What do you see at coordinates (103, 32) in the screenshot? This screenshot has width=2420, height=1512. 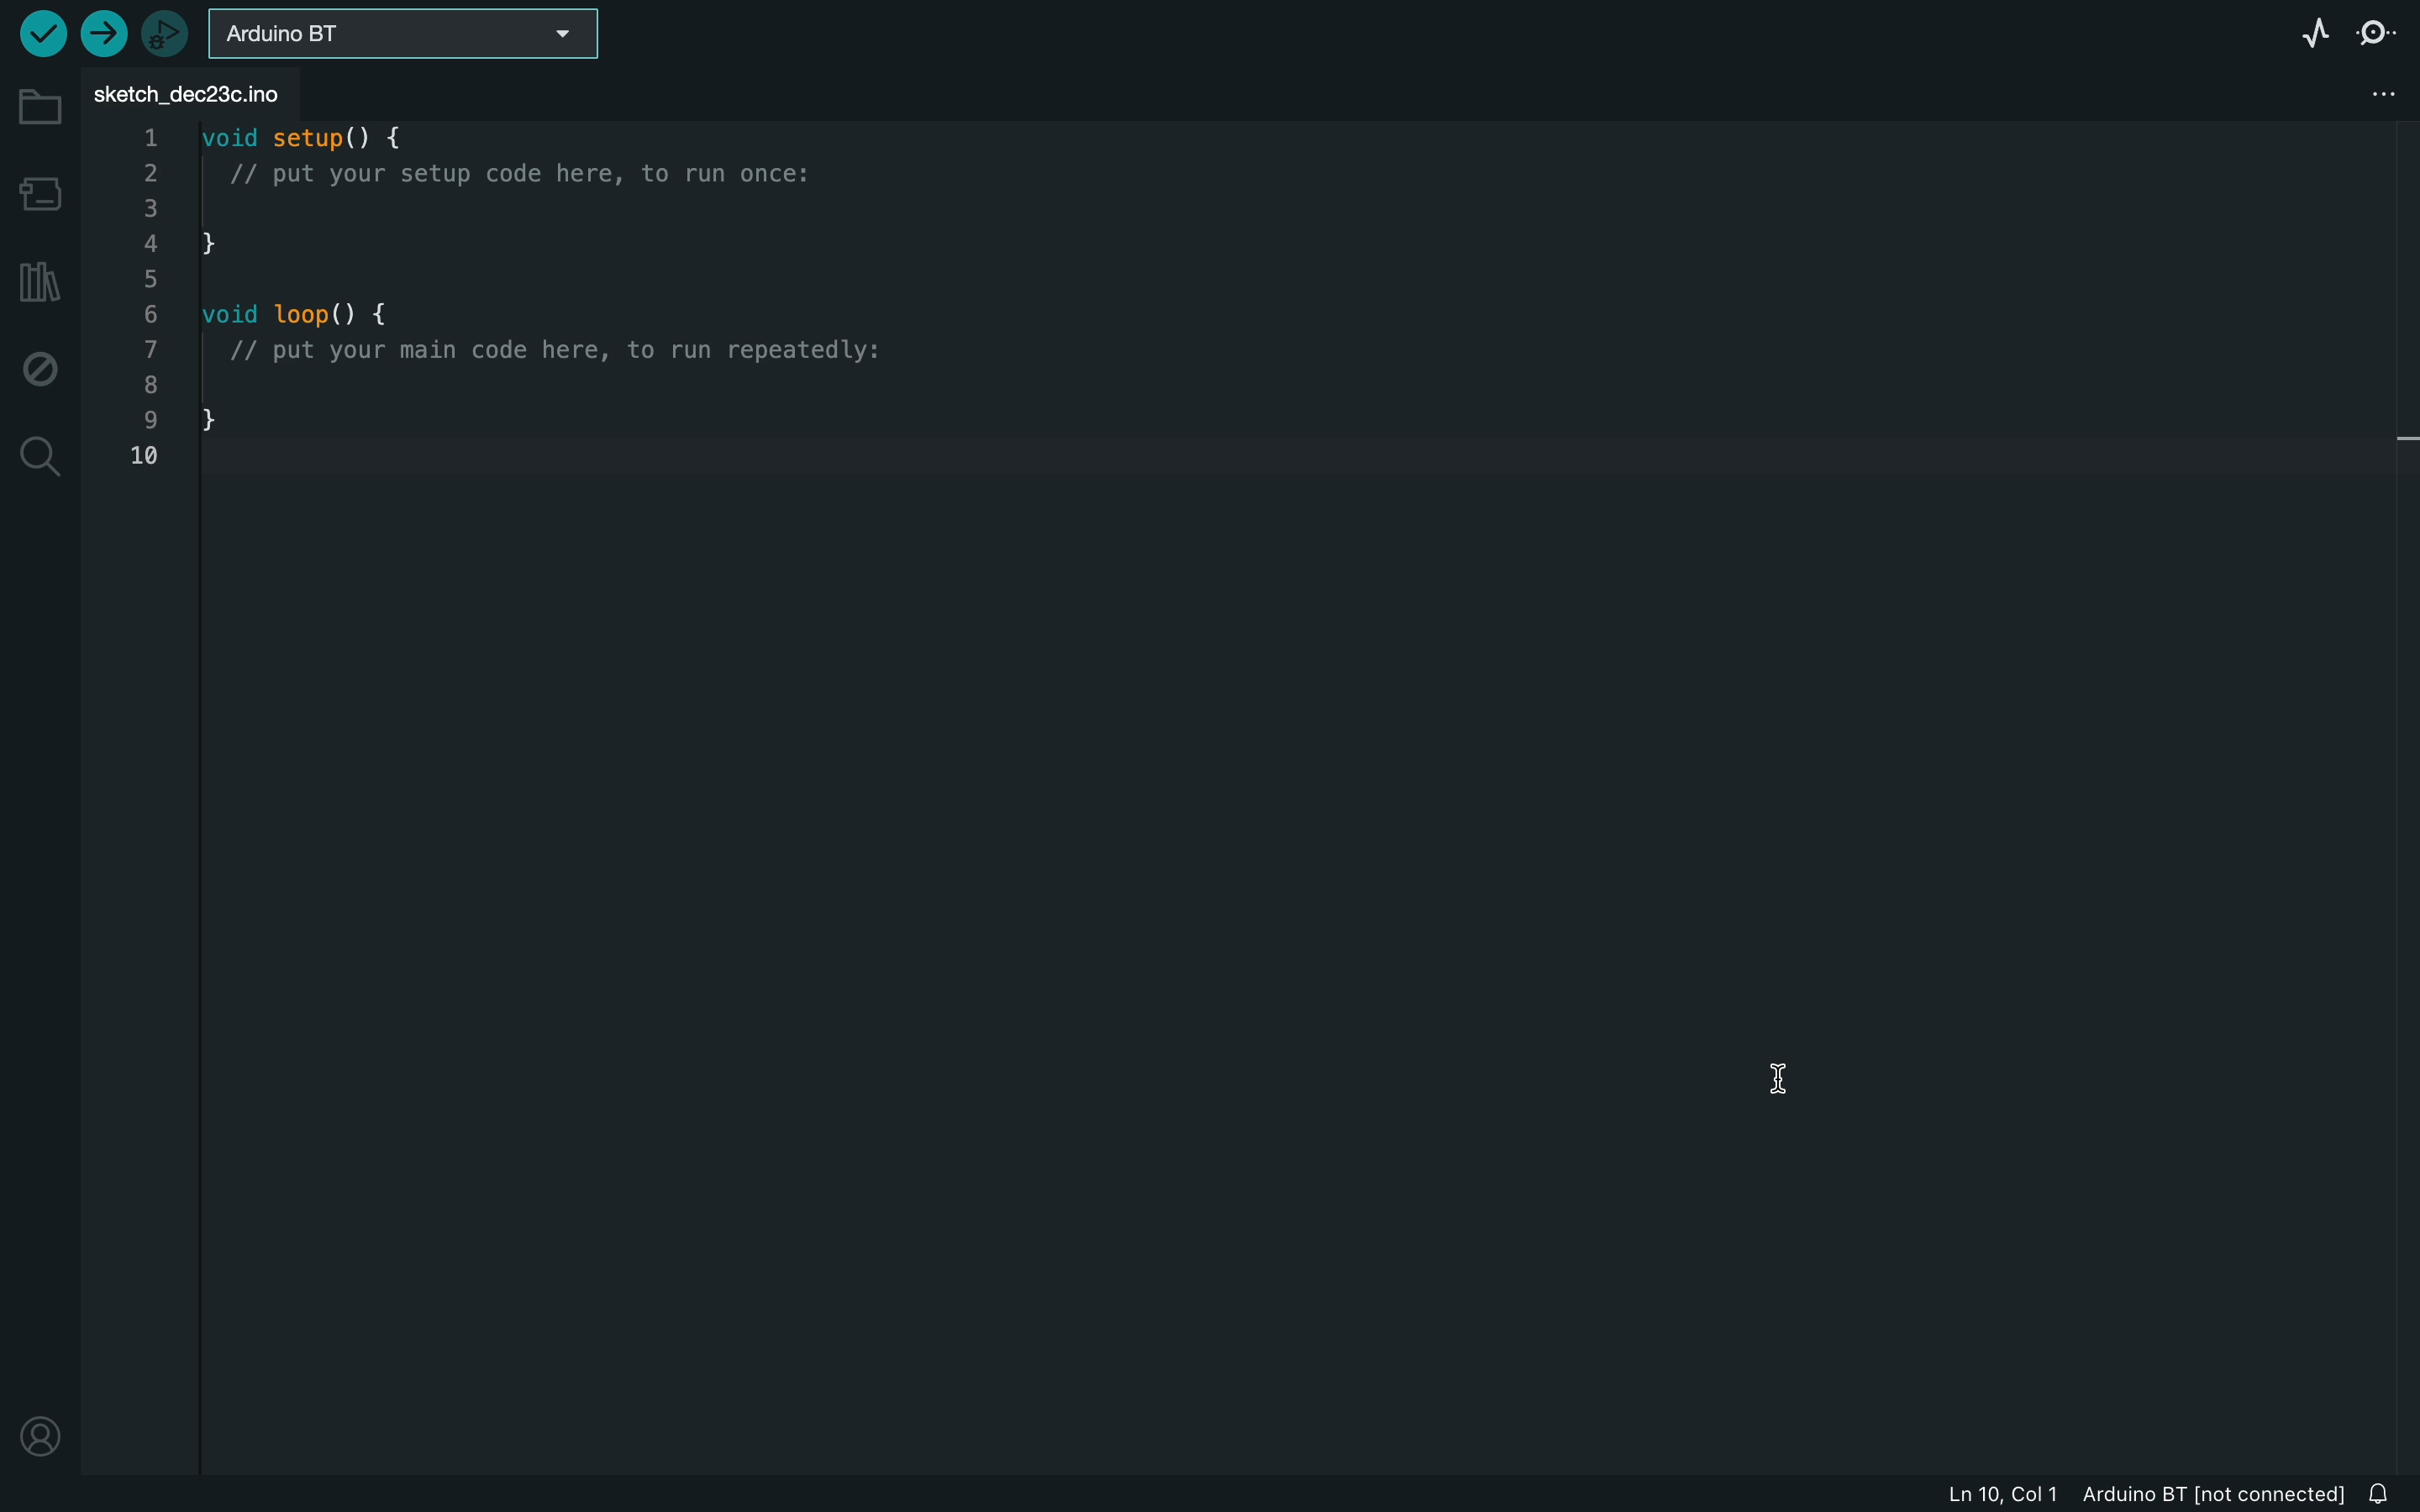 I see `upload` at bounding box center [103, 32].